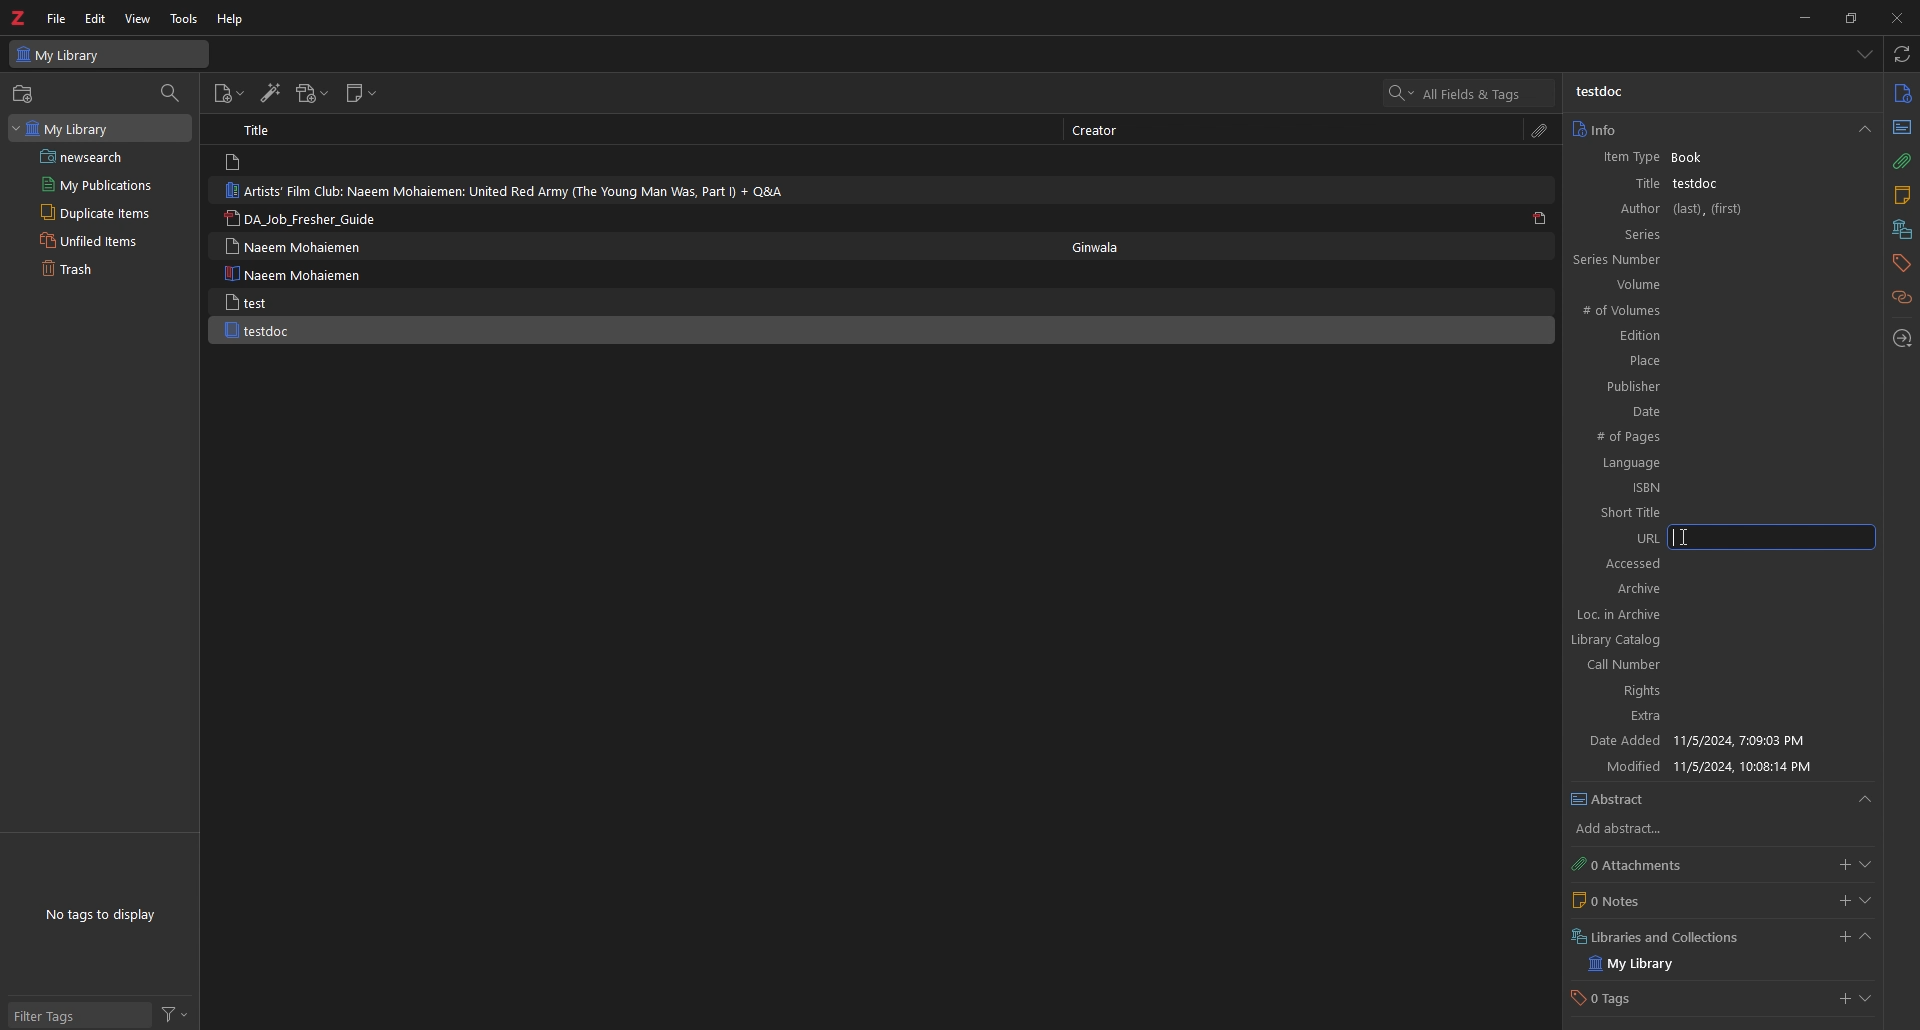 The width and height of the screenshot is (1920, 1030). What do you see at coordinates (231, 20) in the screenshot?
I see `help` at bounding box center [231, 20].